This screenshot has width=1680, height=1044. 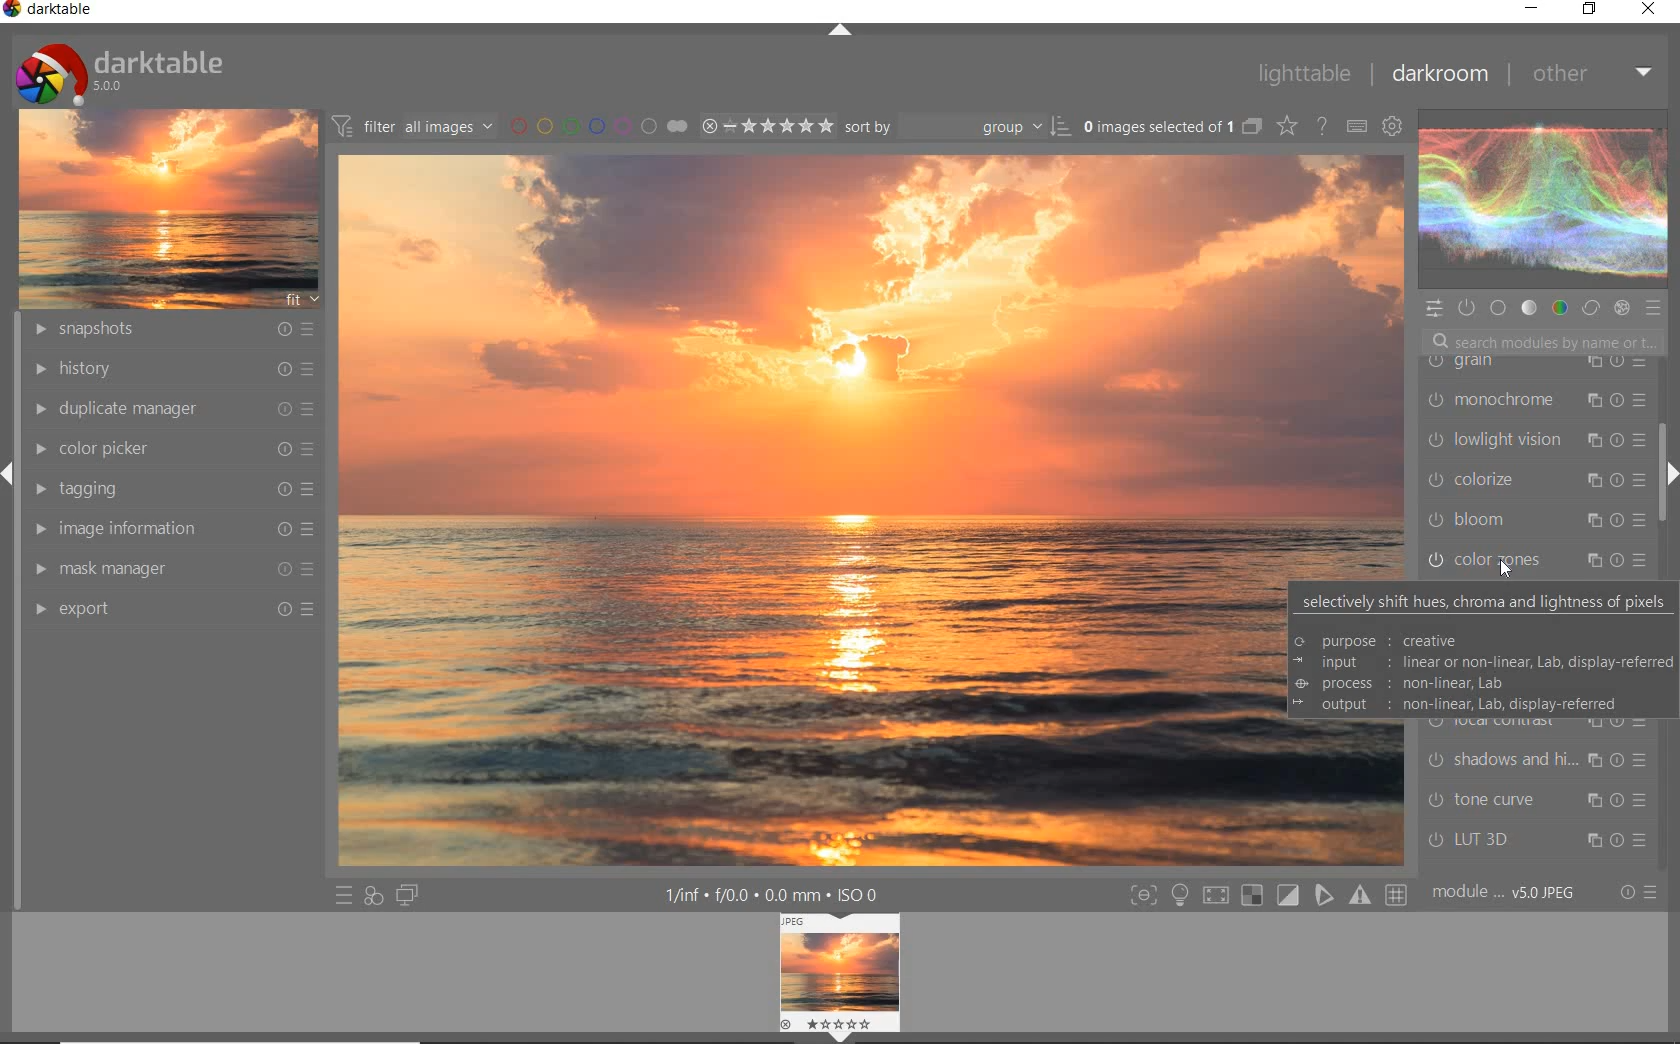 I want to click on COLOR PICKER, so click(x=178, y=447).